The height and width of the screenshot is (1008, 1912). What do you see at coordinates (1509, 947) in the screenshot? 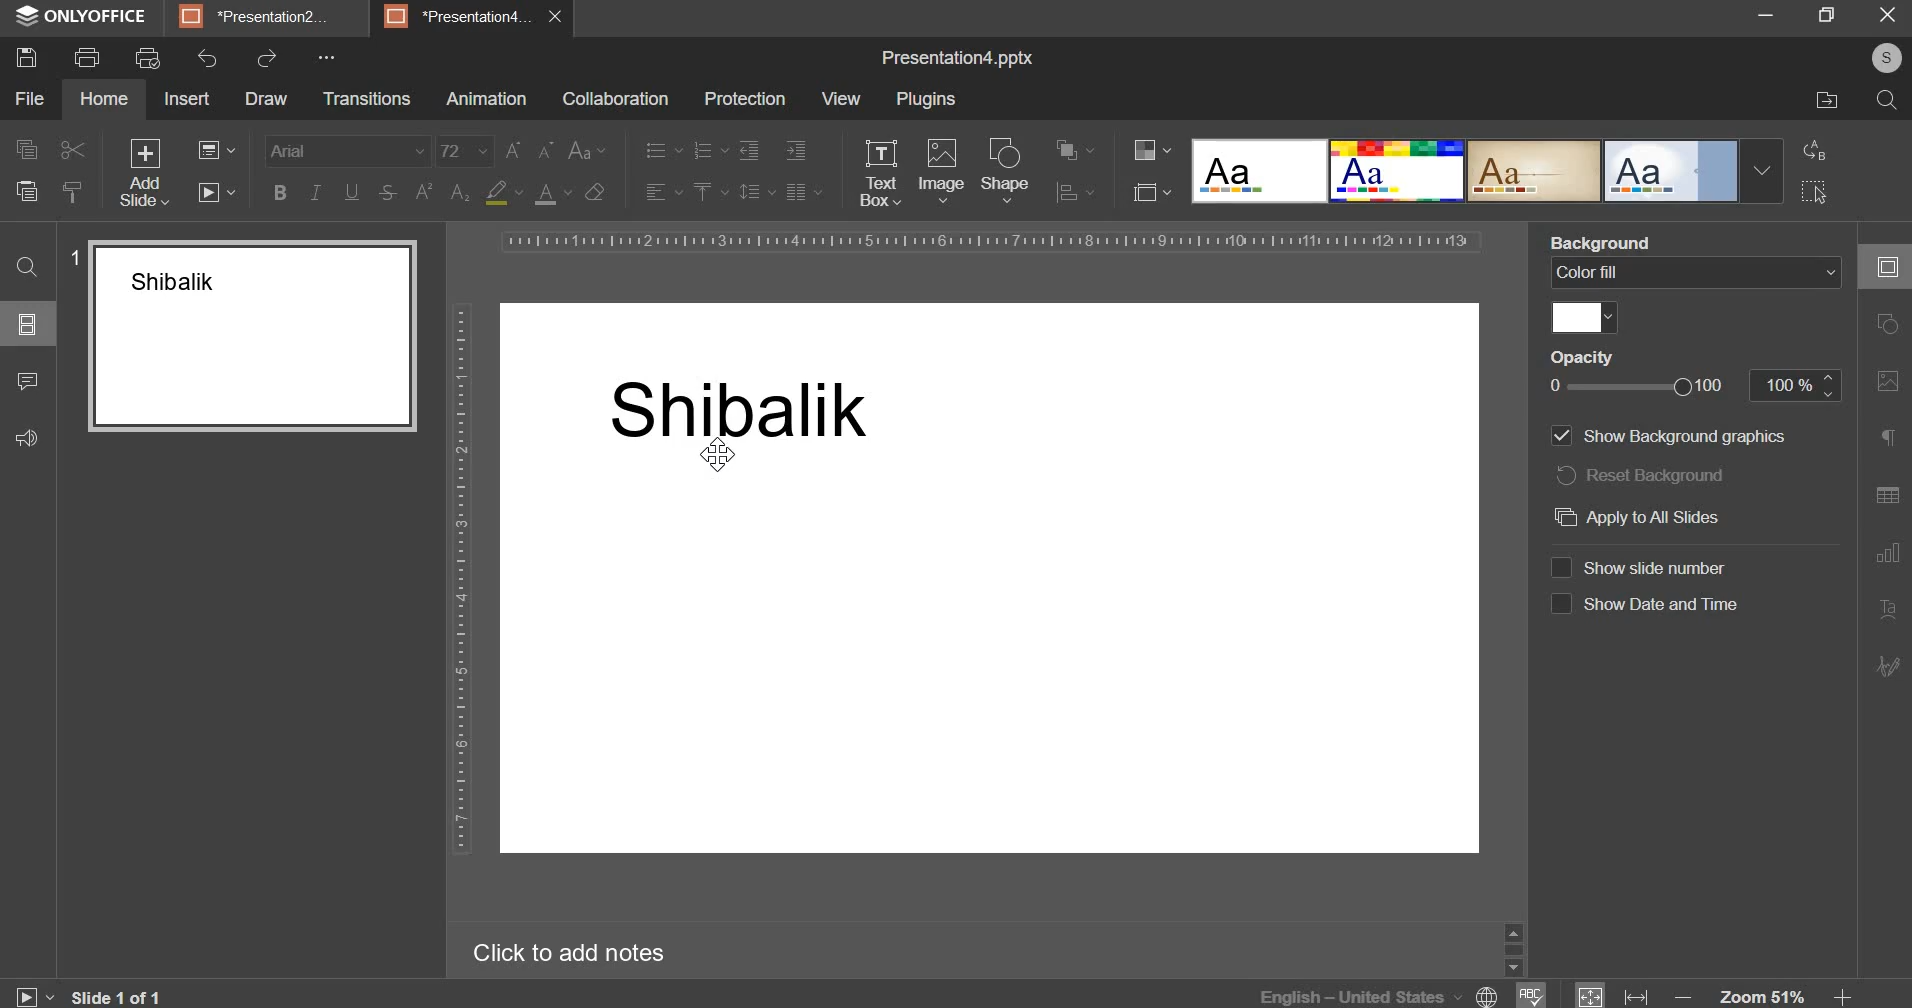
I see `scroll bar` at bounding box center [1509, 947].